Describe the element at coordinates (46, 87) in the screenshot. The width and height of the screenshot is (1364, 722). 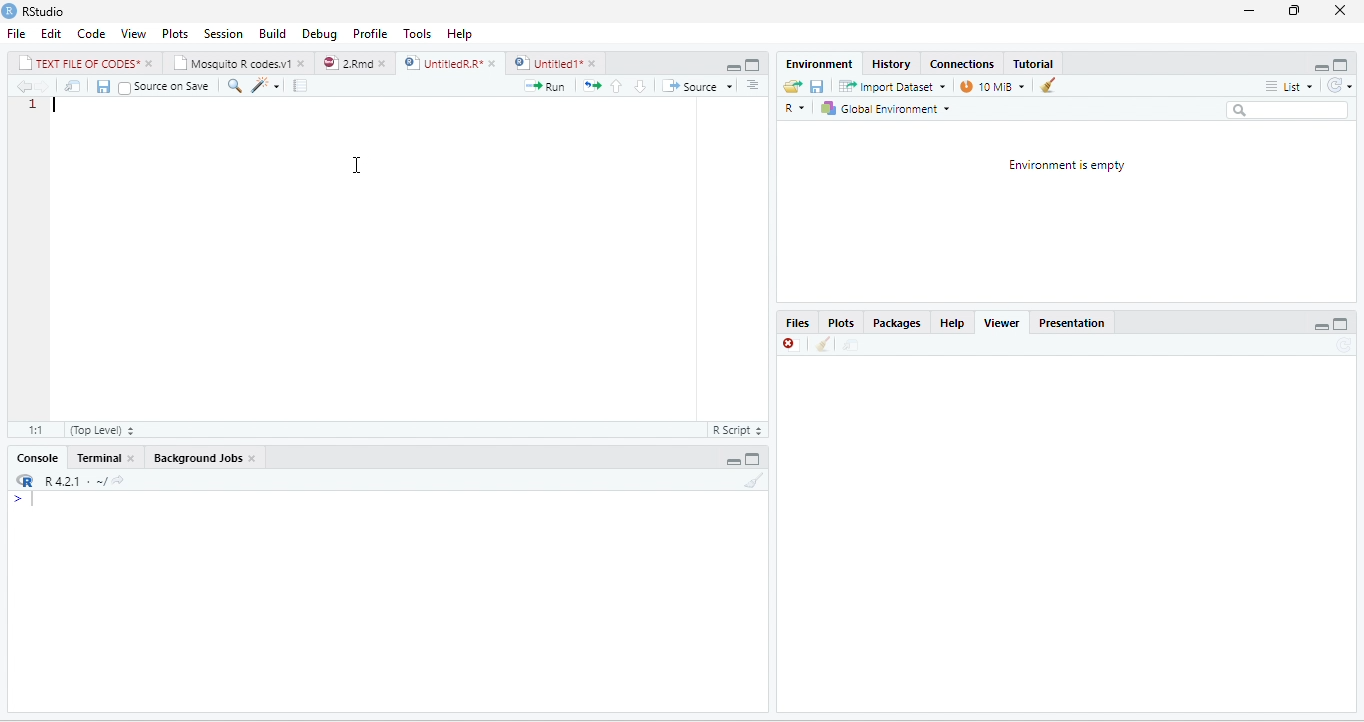
I see `next` at that location.